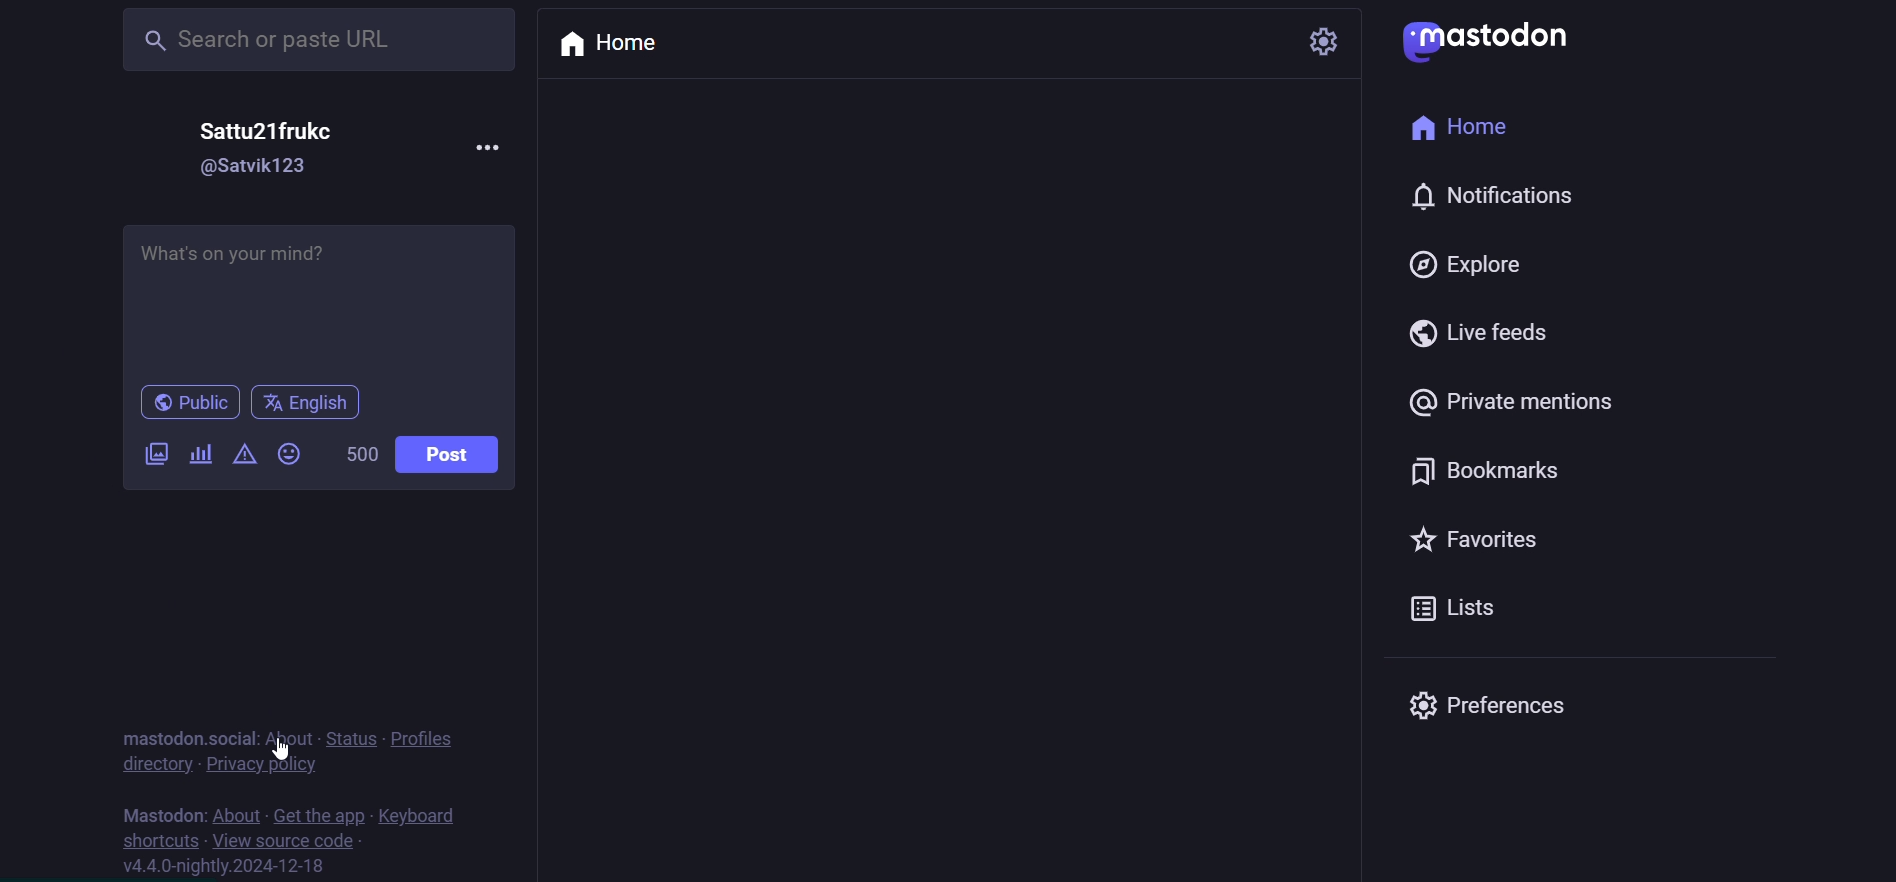  What do you see at coordinates (488, 144) in the screenshot?
I see `more` at bounding box center [488, 144].